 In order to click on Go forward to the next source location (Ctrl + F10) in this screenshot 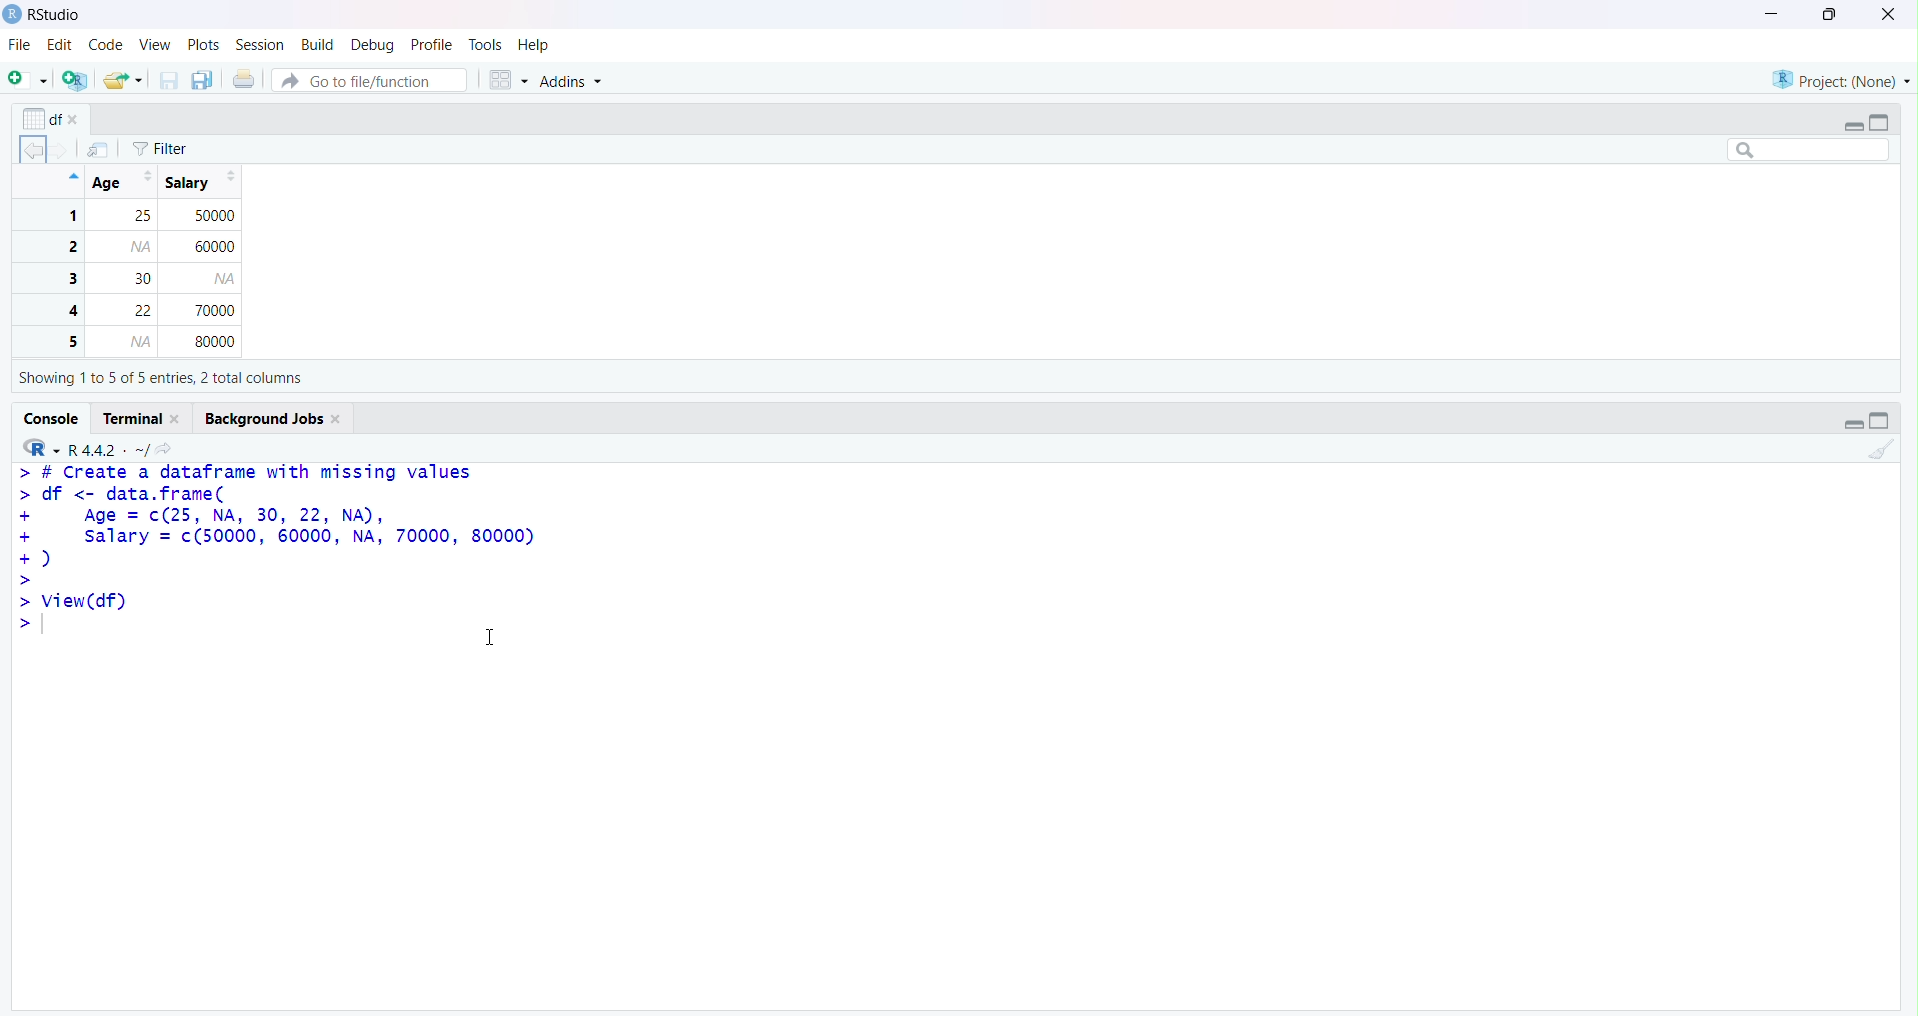, I will do `click(64, 150)`.